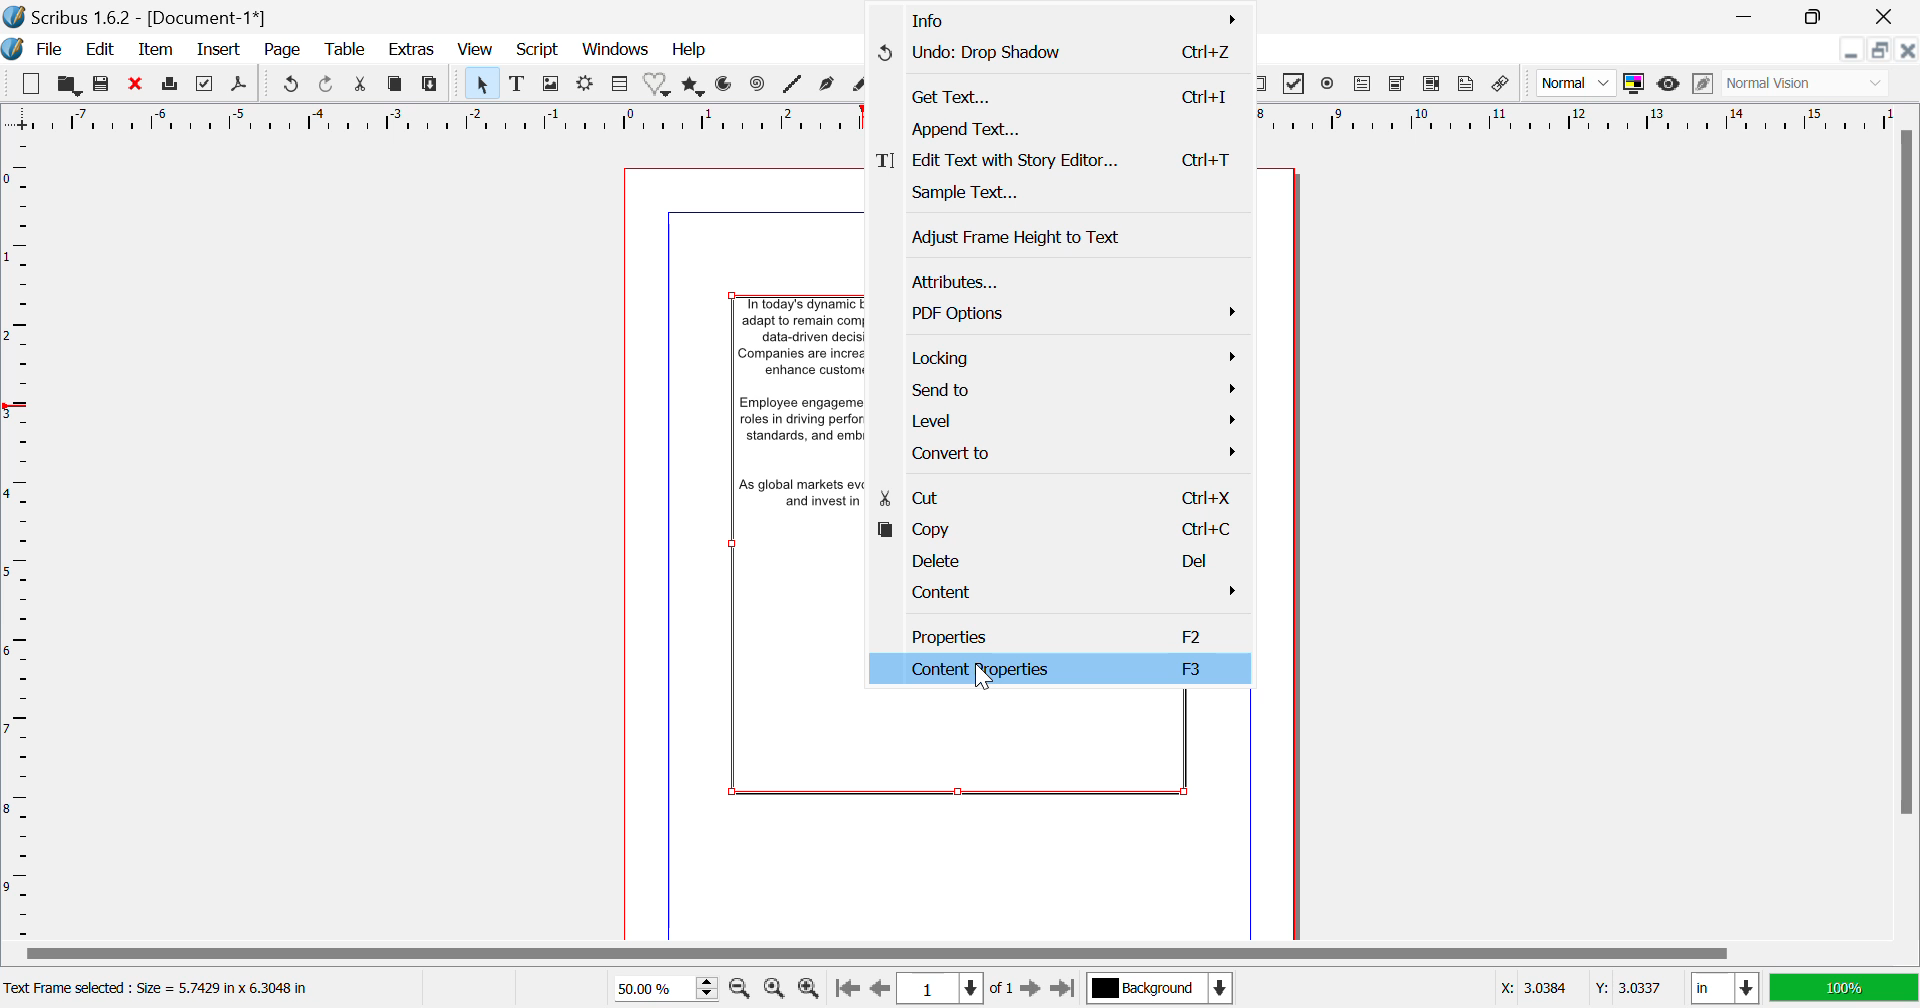 The width and height of the screenshot is (1920, 1008). What do you see at coordinates (48, 50) in the screenshot?
I see `File` at bounding box center [48, 50].